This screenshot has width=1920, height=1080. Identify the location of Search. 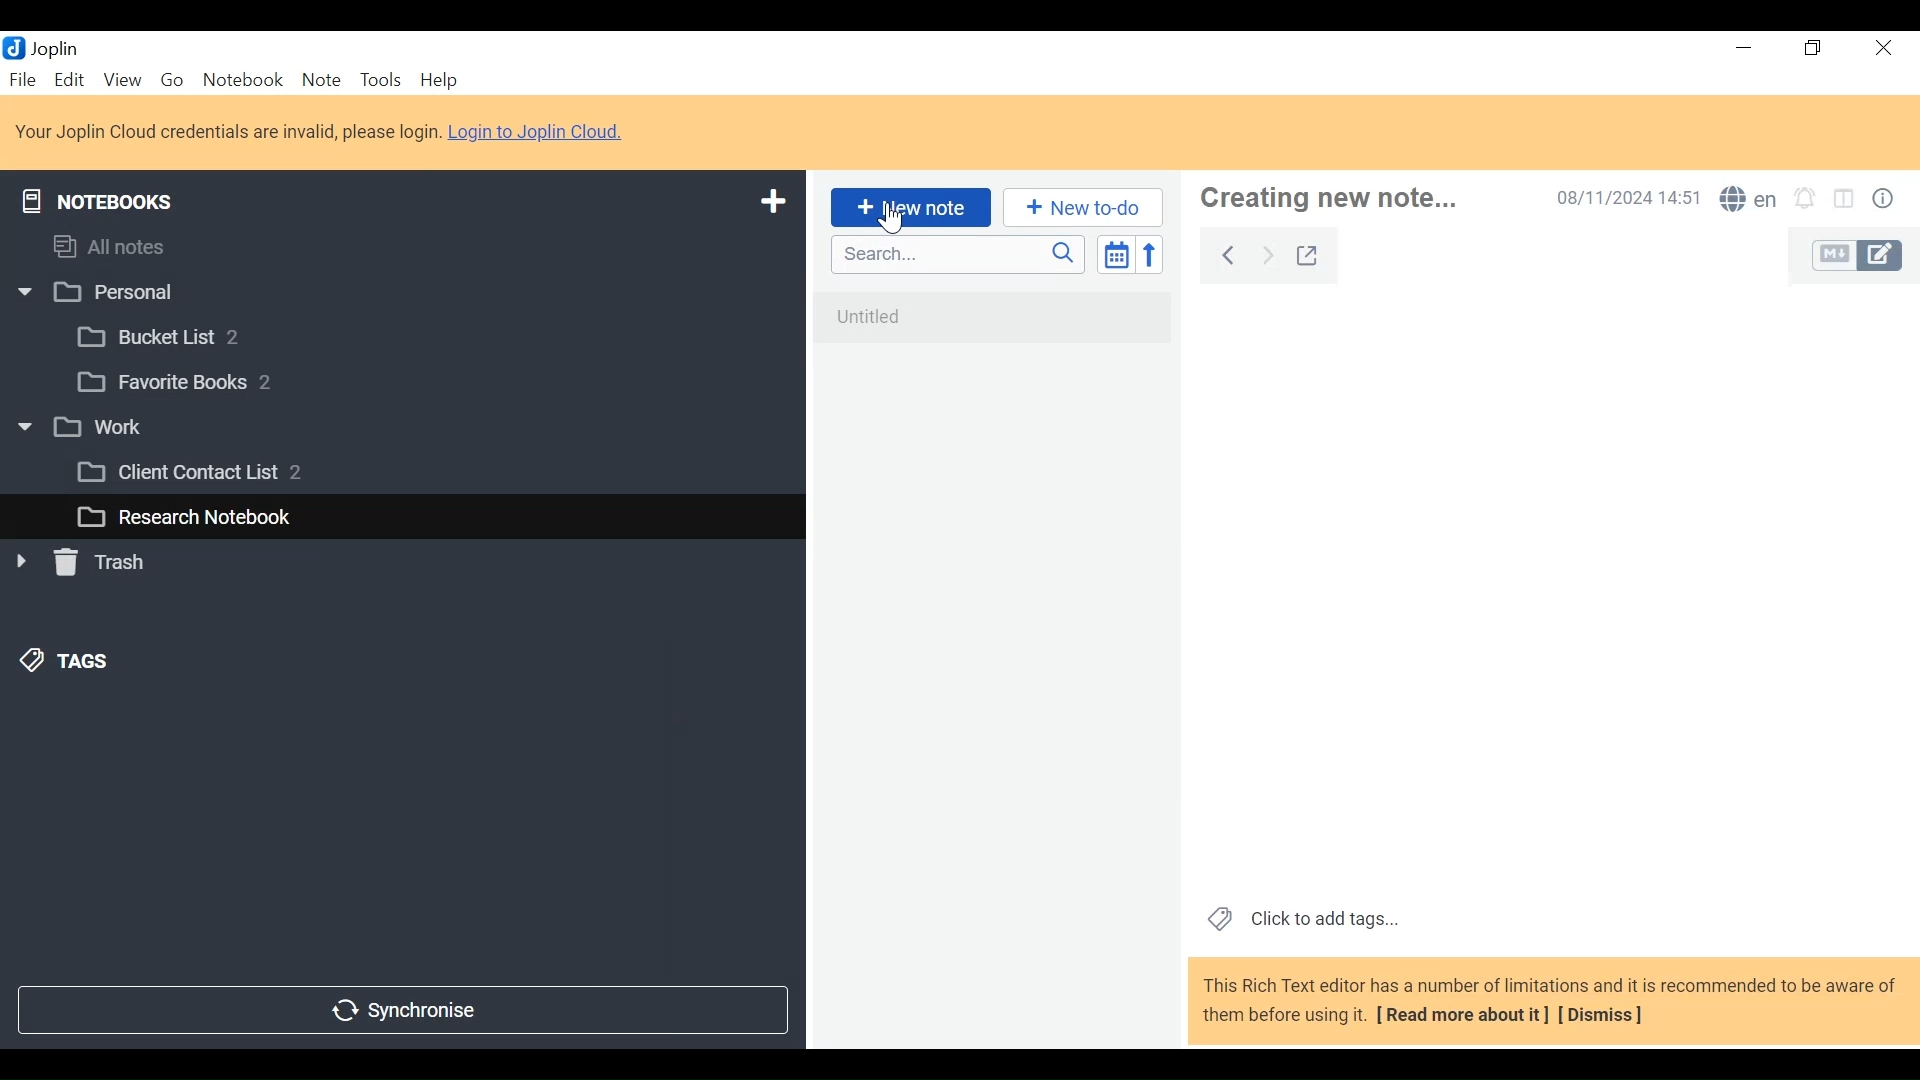
(955, 255).